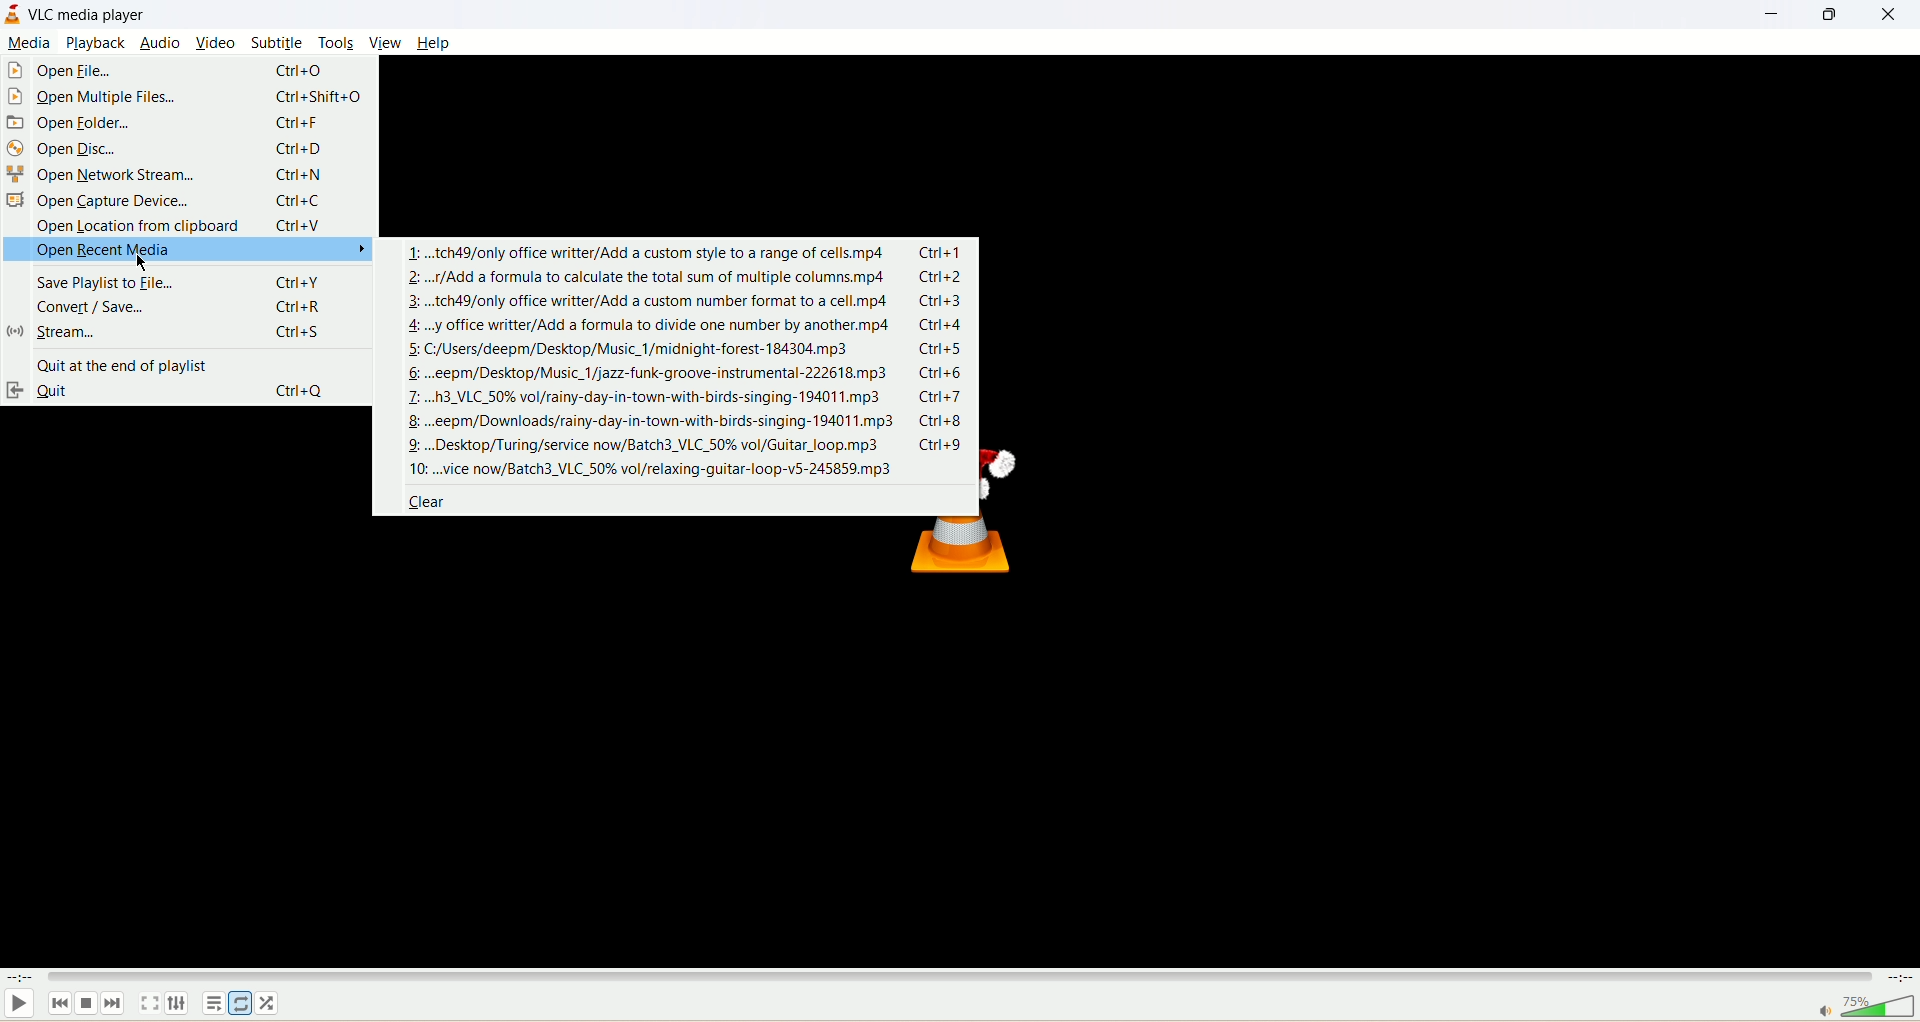 The width and height of the screenshot is (1920, 1022). I want to click on ctrl+2, so click(946, 278).